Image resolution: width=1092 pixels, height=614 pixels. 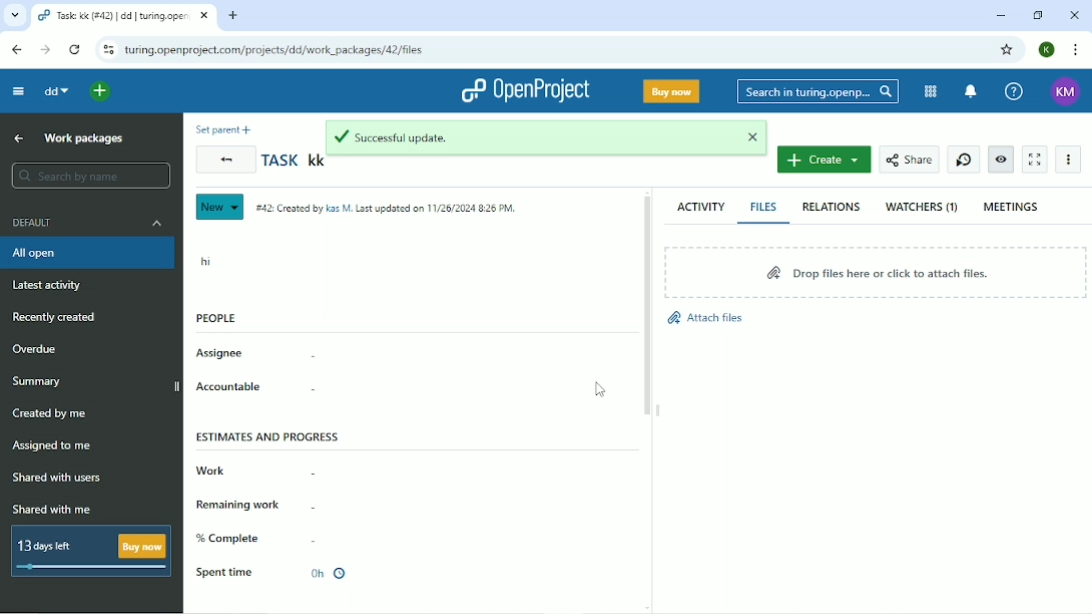 What do you see at coordinates (19, 139) in the screenshot?
I see `Up` at bounding box center [19, 139].